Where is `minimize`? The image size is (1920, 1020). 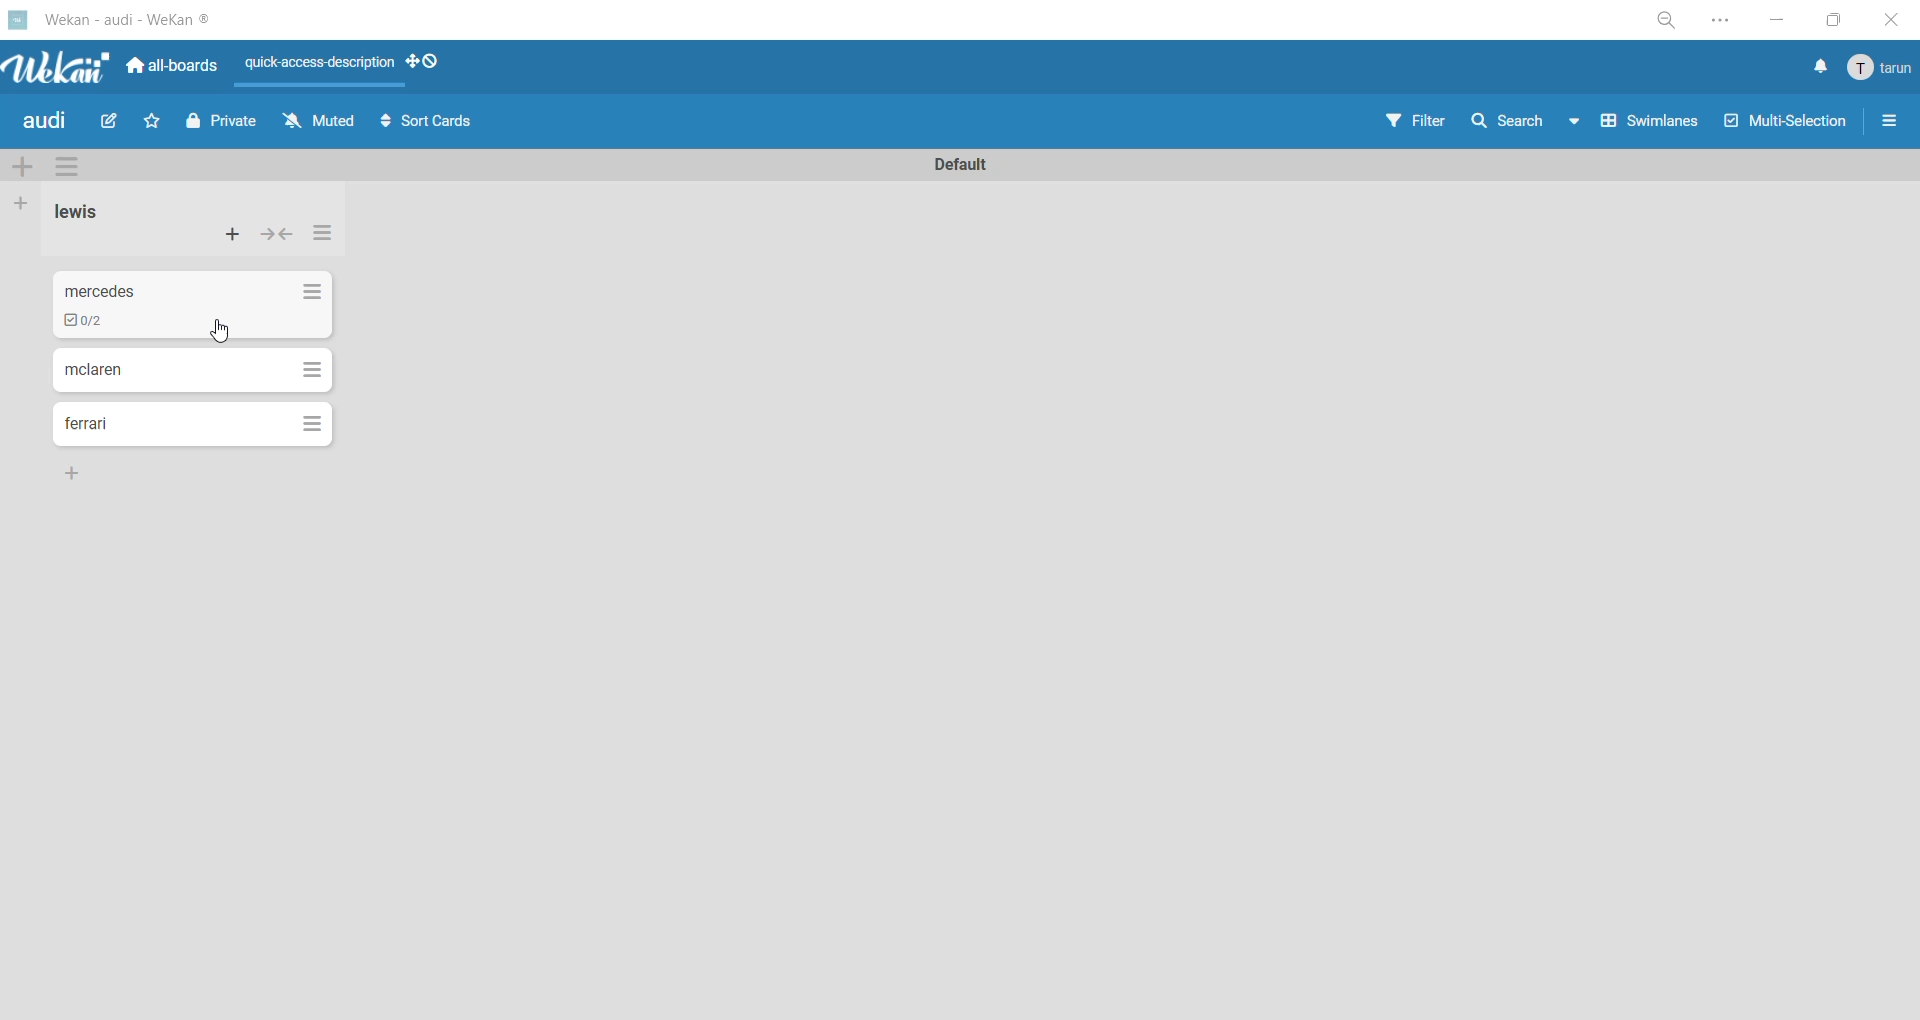
minimize is located at coordinates (1783, 18).